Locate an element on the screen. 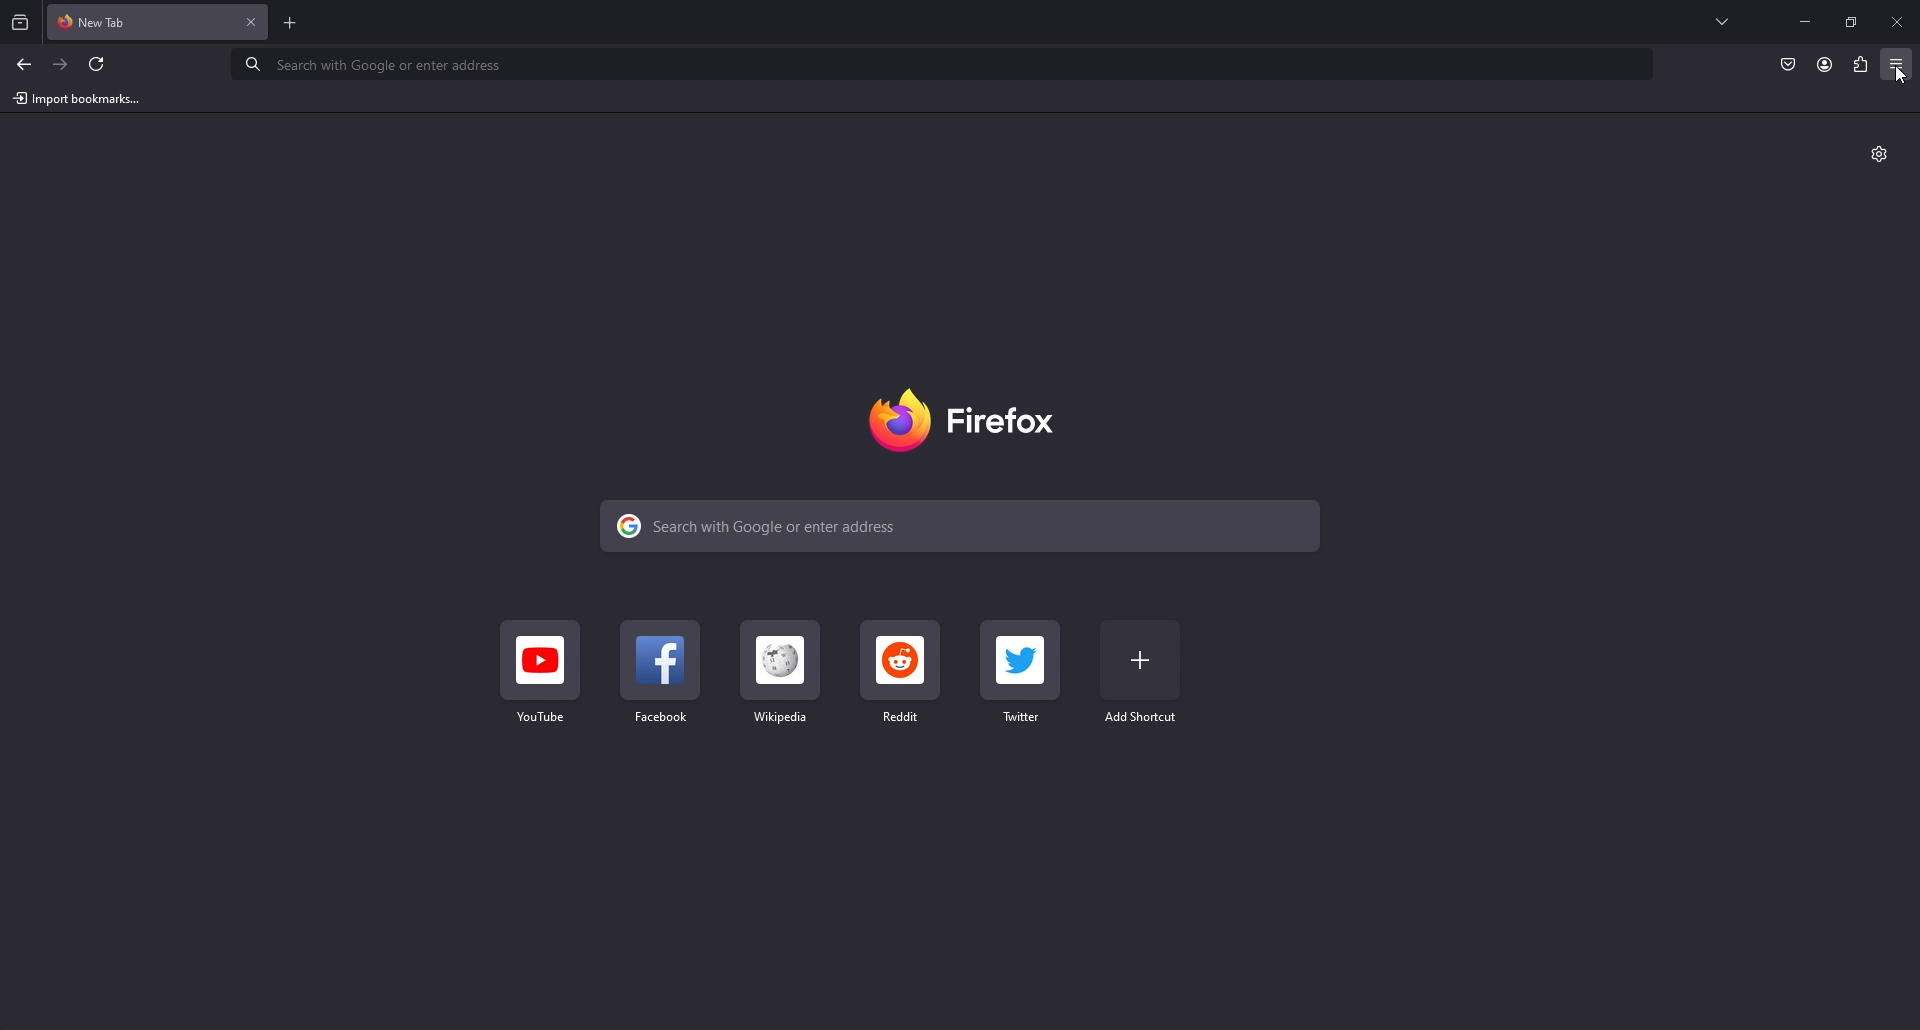 The height and width of the screenshot is (1030, 1920). reddit is located at coordinates (902, 673).